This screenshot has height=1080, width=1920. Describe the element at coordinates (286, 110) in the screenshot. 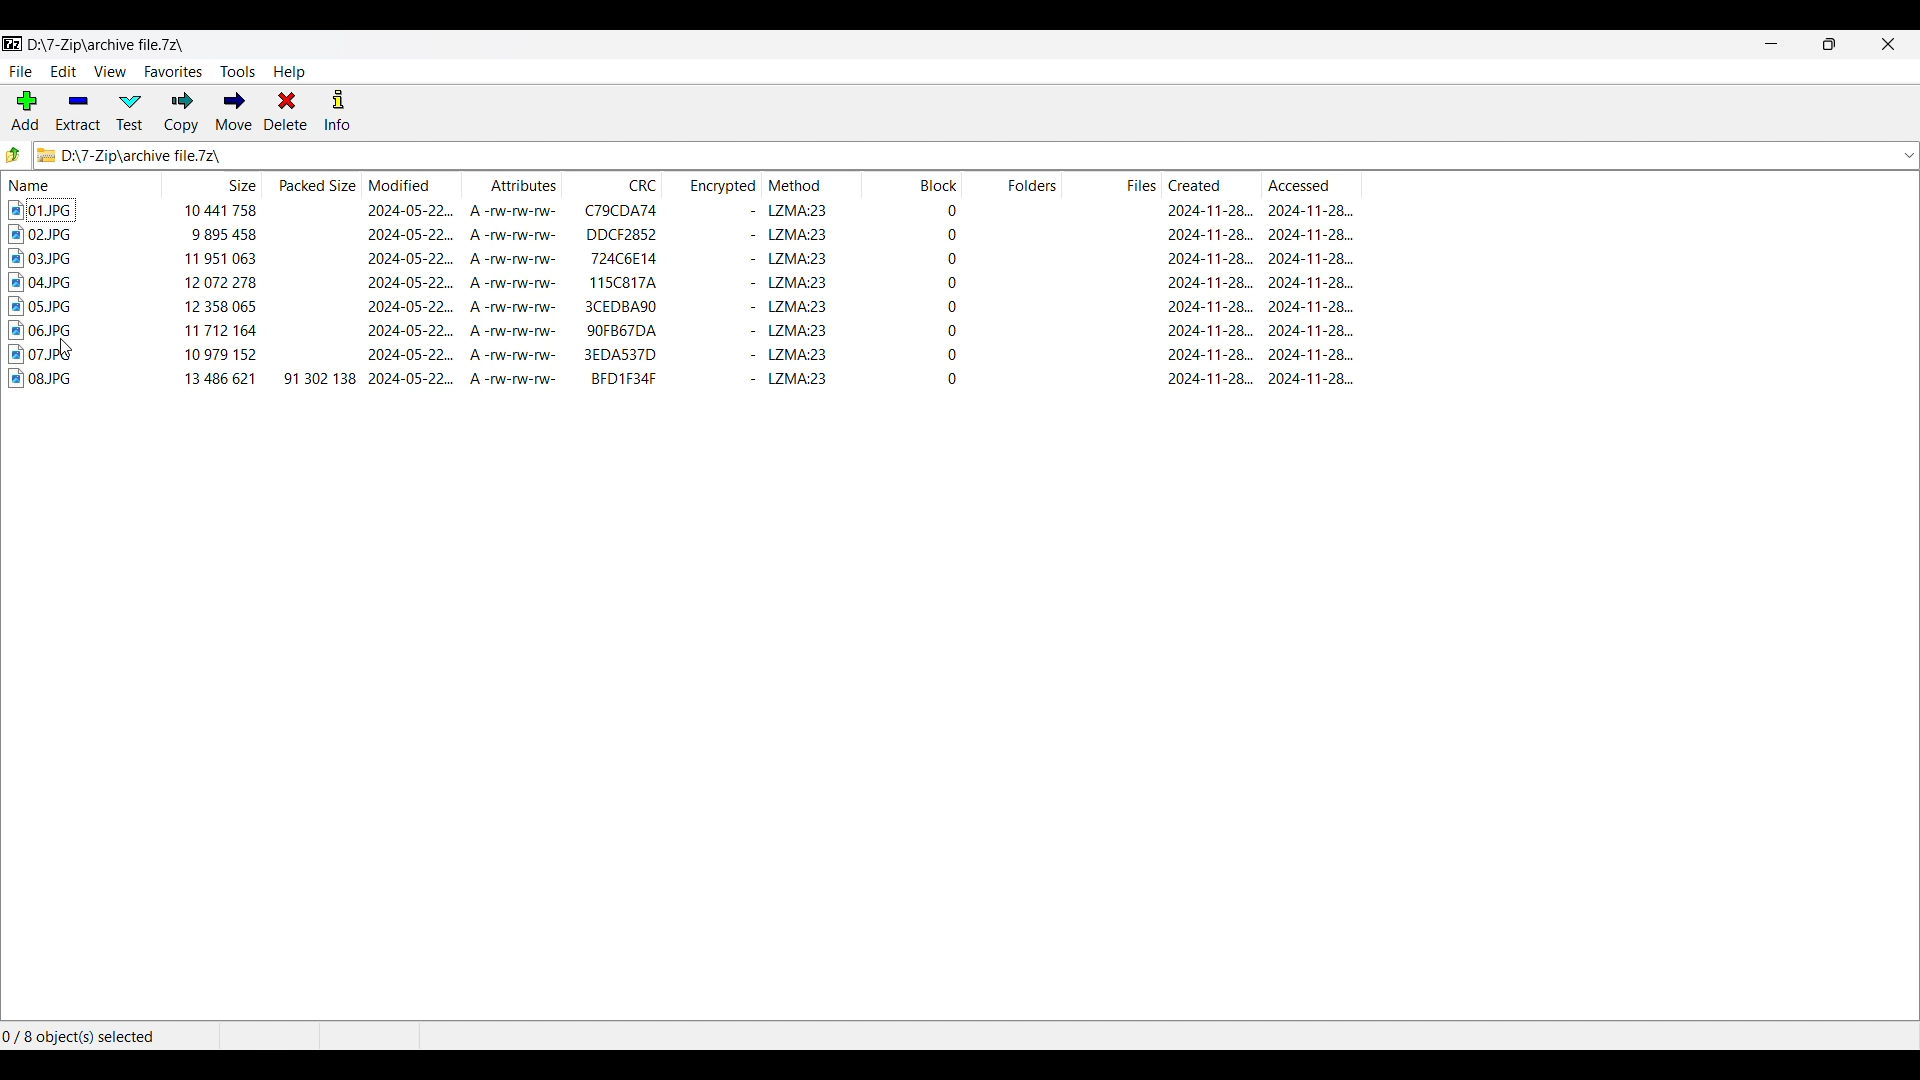

I see `Delete` at that location.